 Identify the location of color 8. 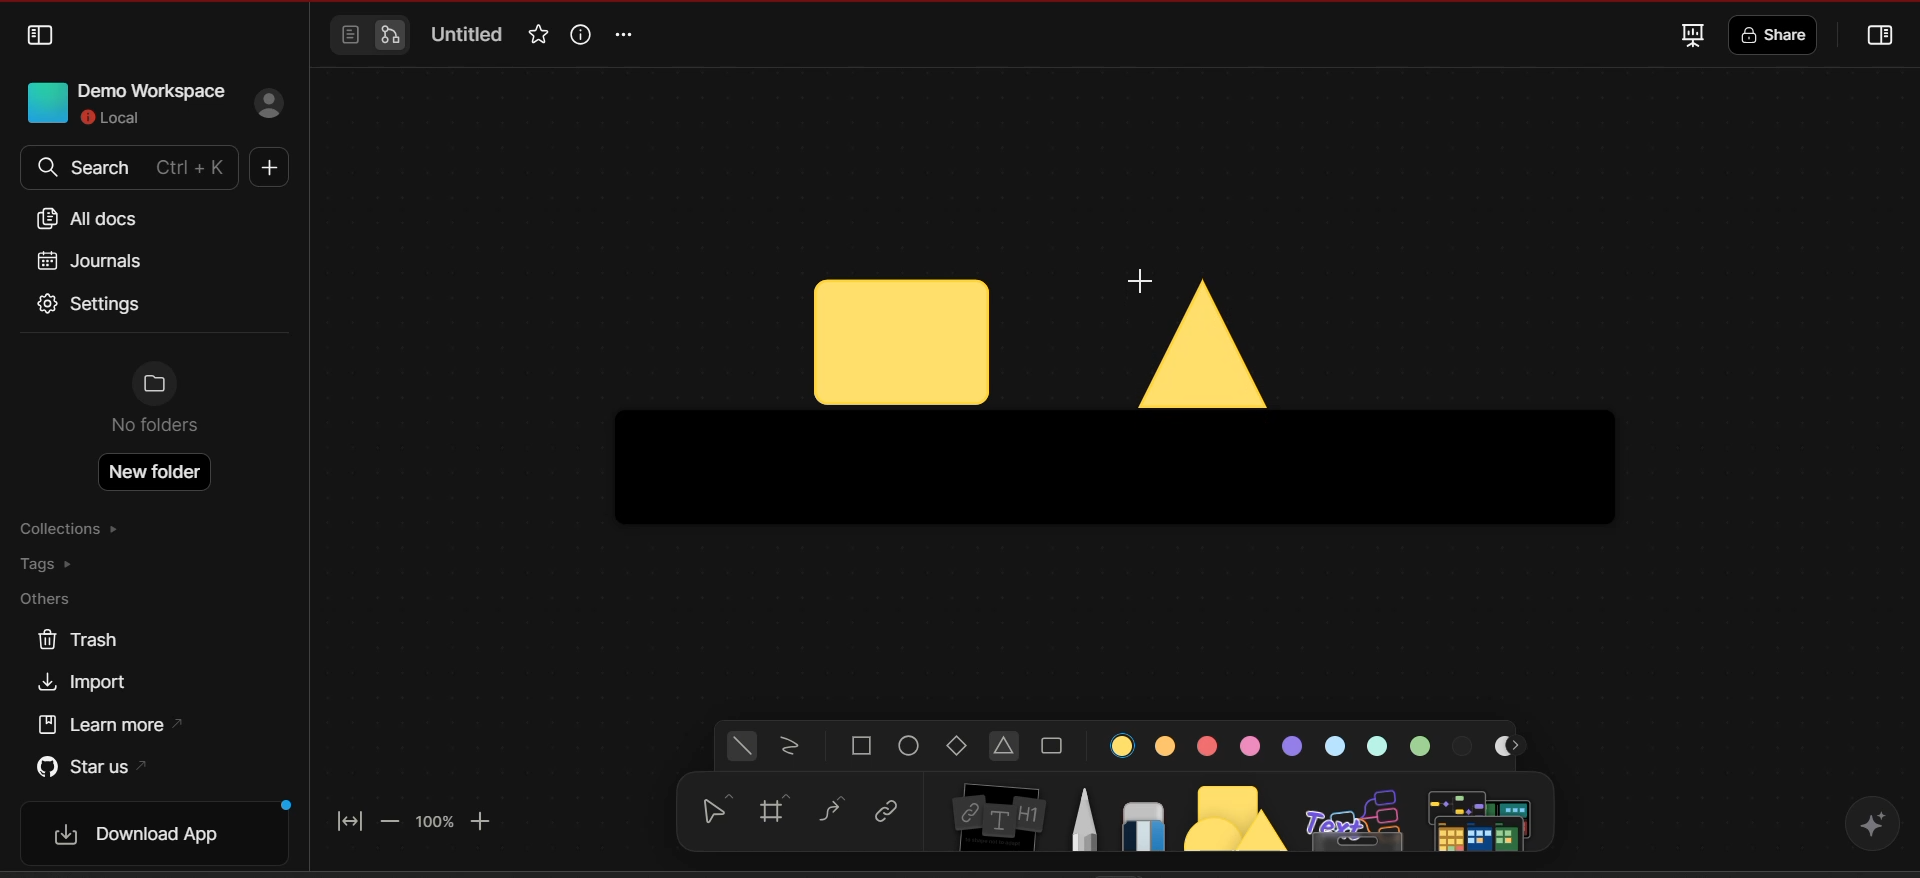
(1423, 744).